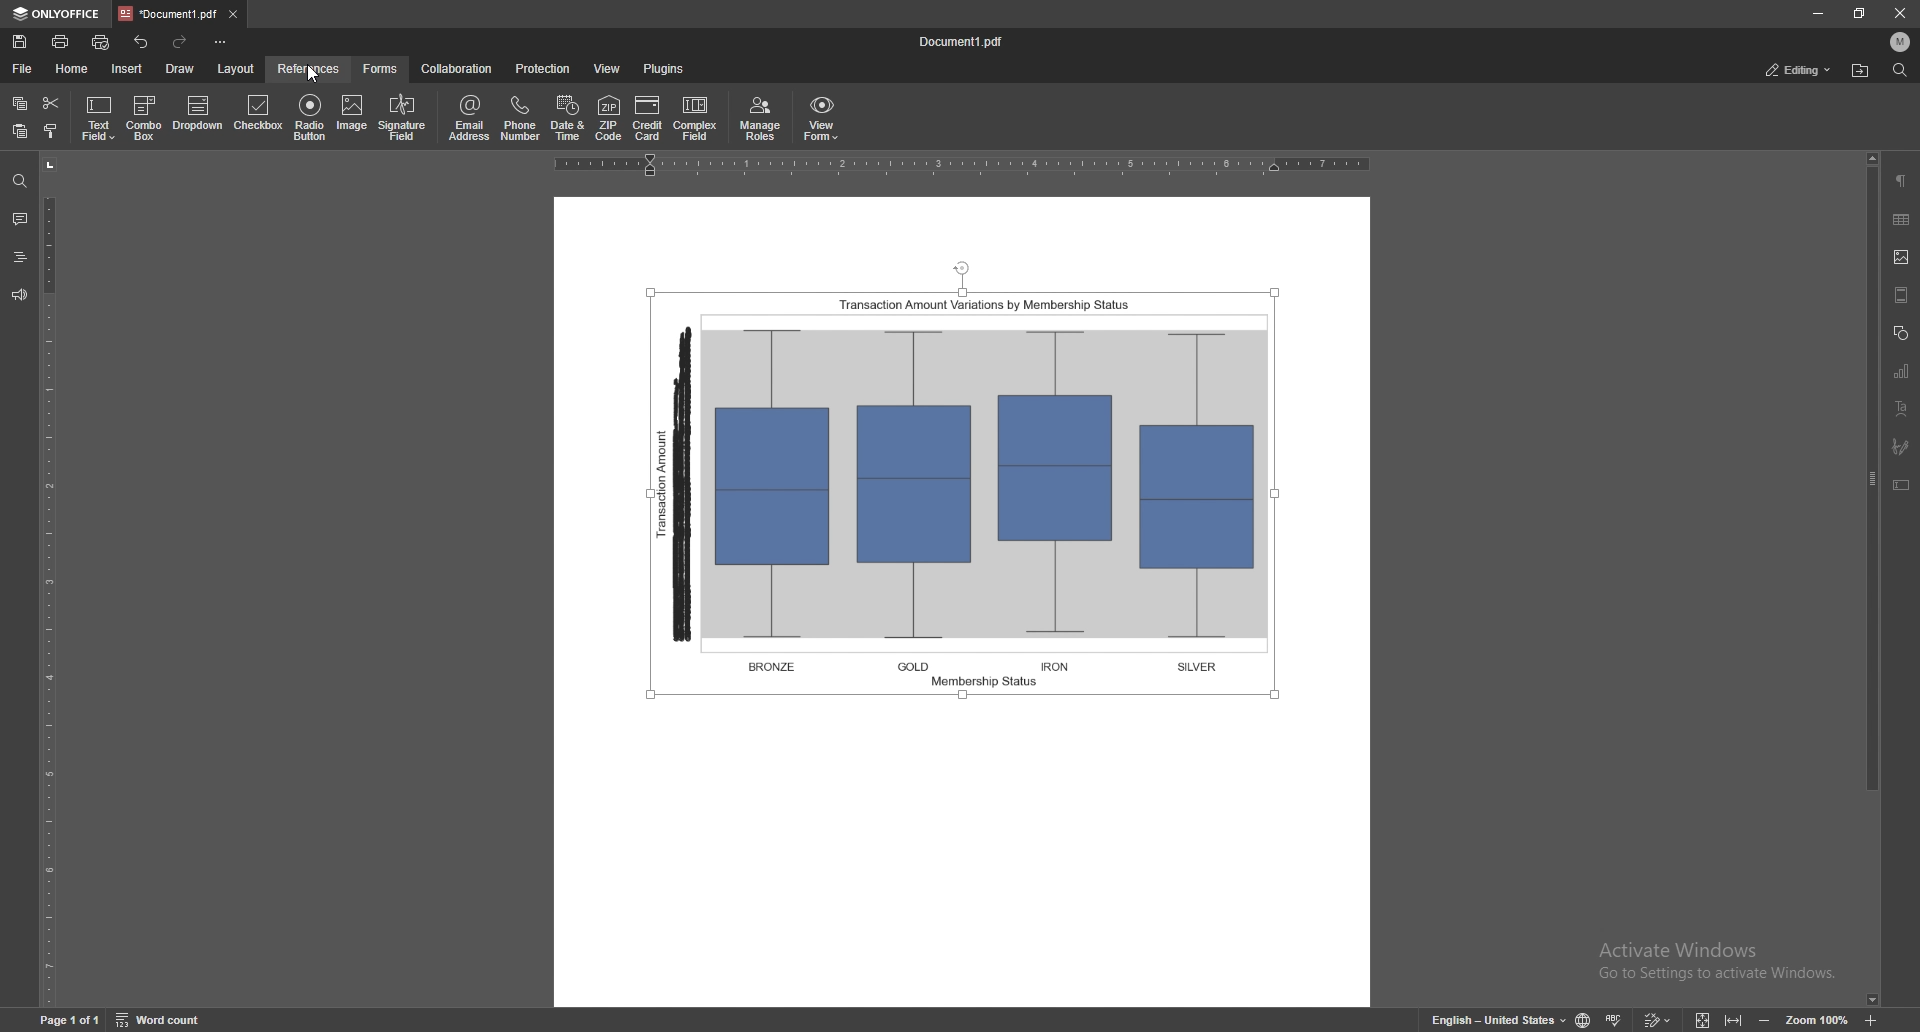 The image size is (1920, 1032). Describe the element at coordinates (964, 164) in the screenshot. I see `horizontal scale` at that location.